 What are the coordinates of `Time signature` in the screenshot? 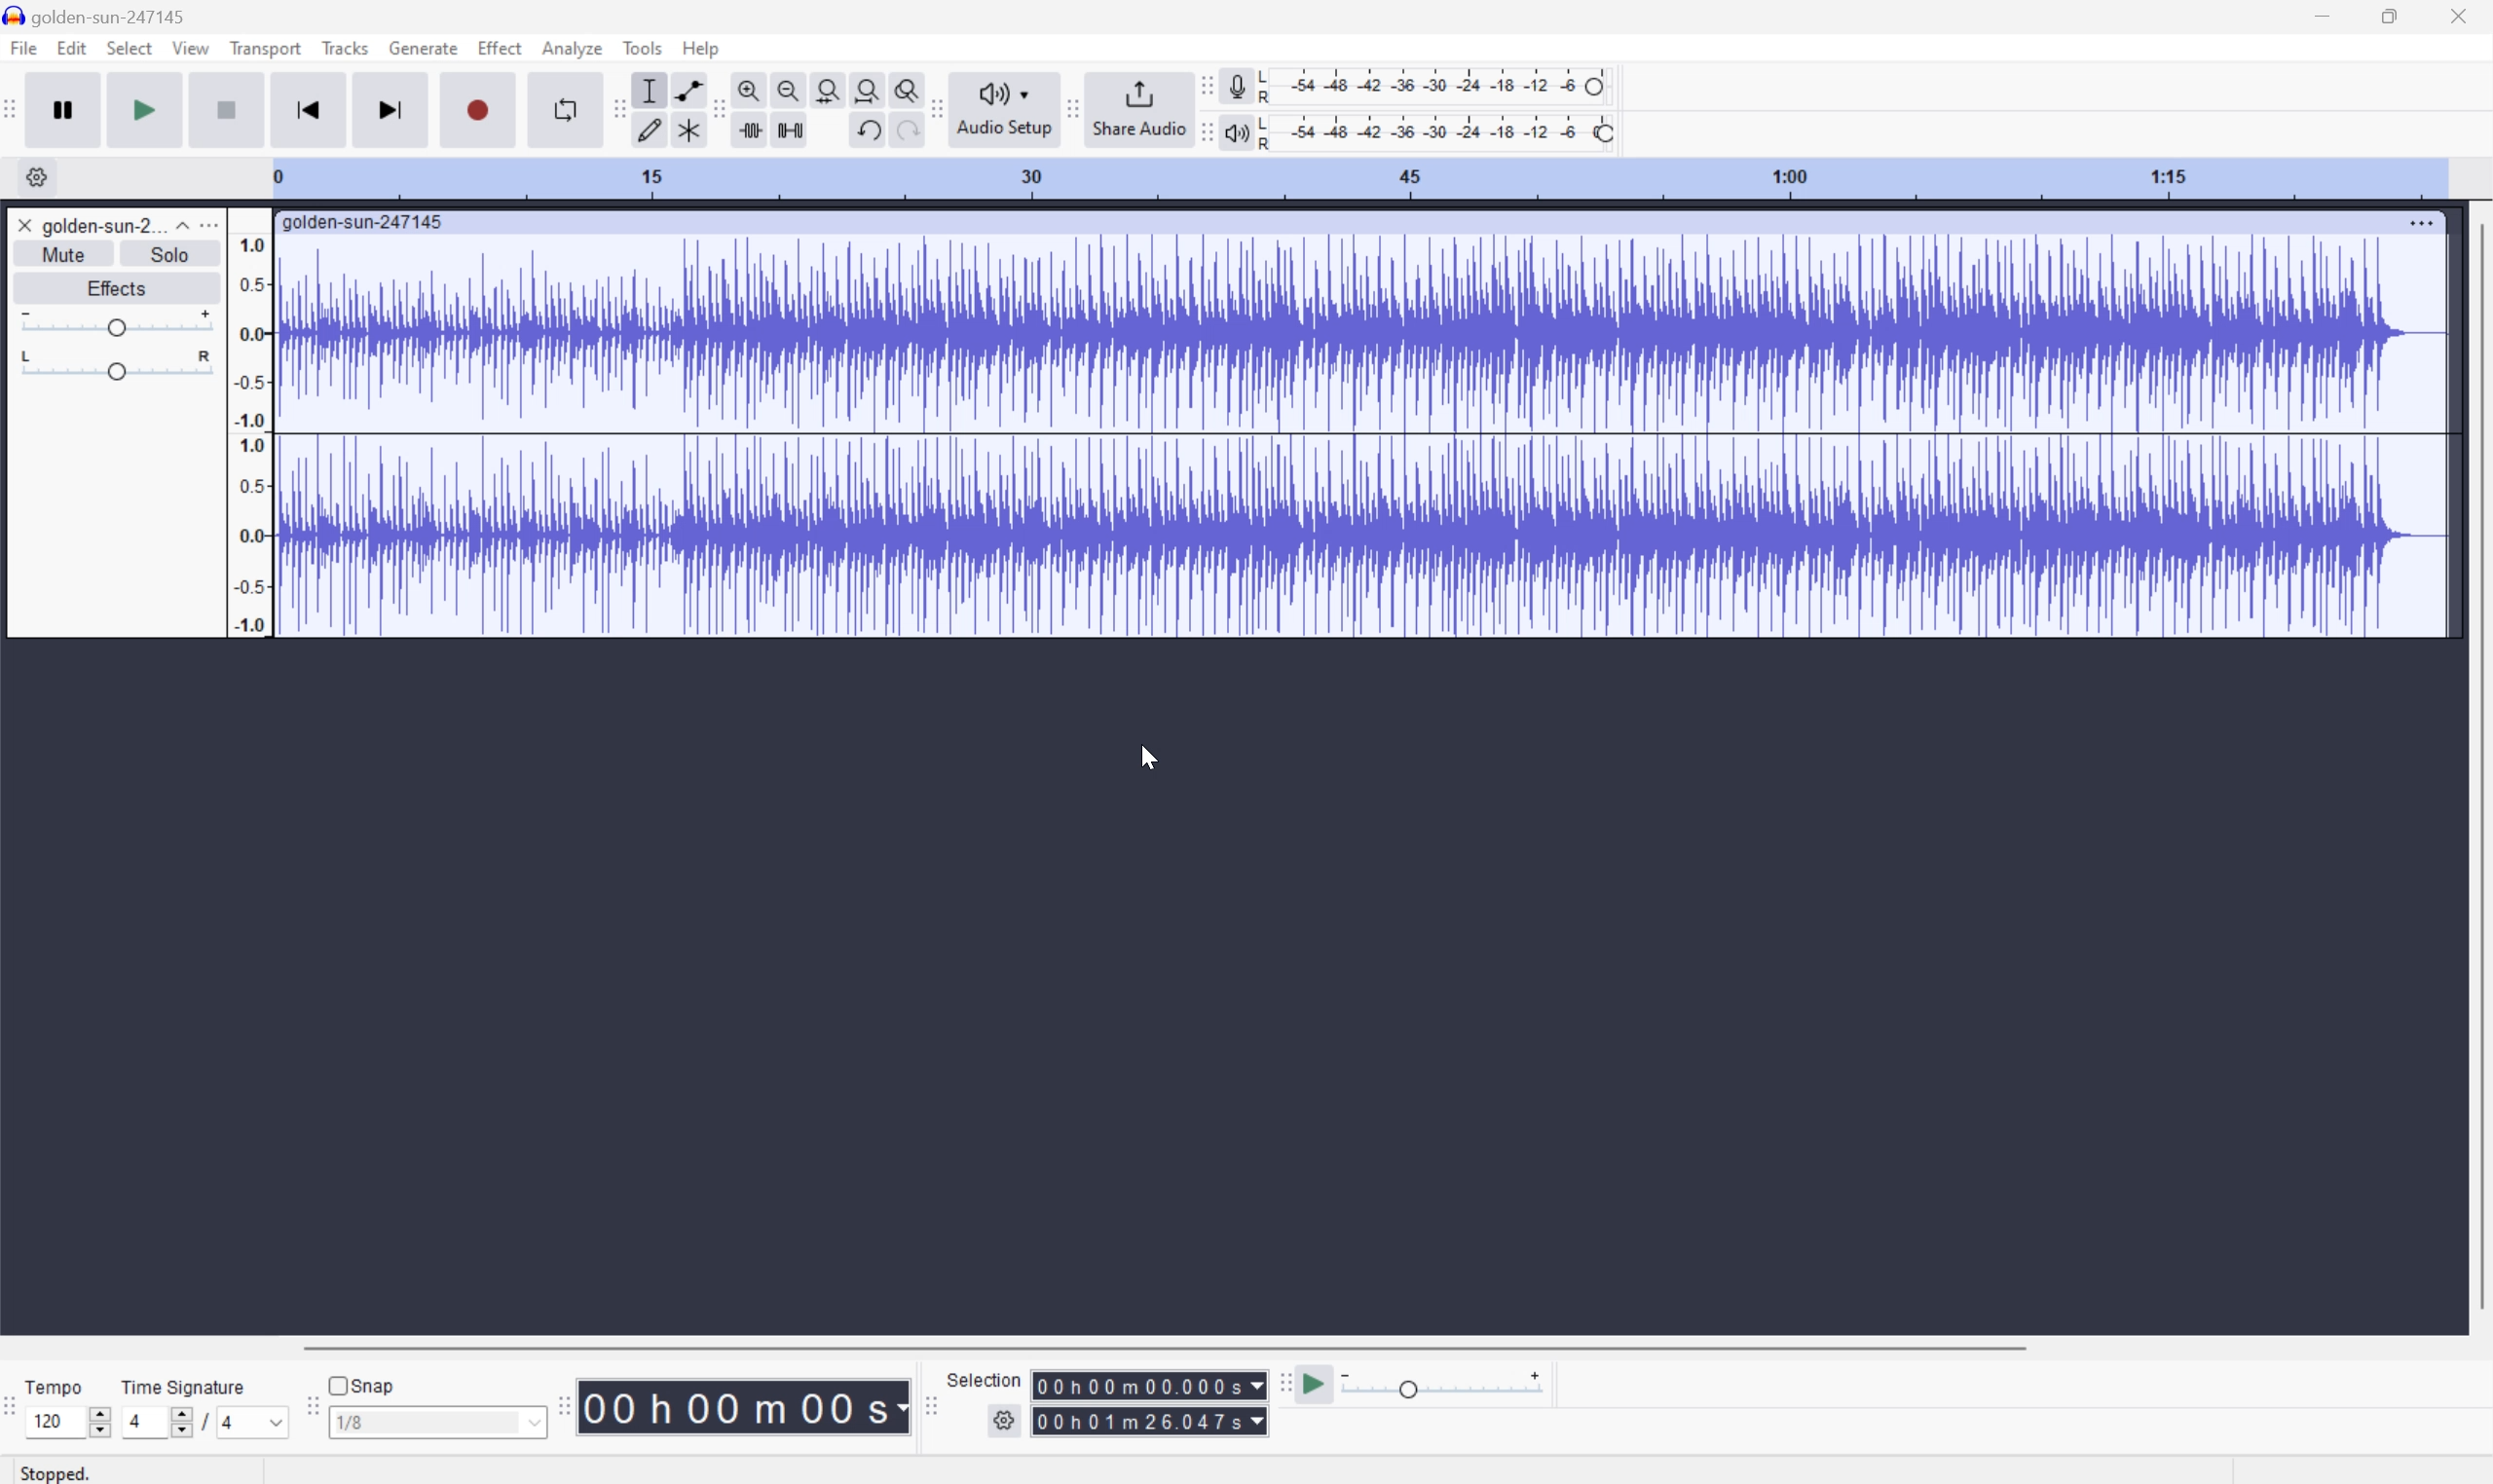 It's located at (182, 1386).